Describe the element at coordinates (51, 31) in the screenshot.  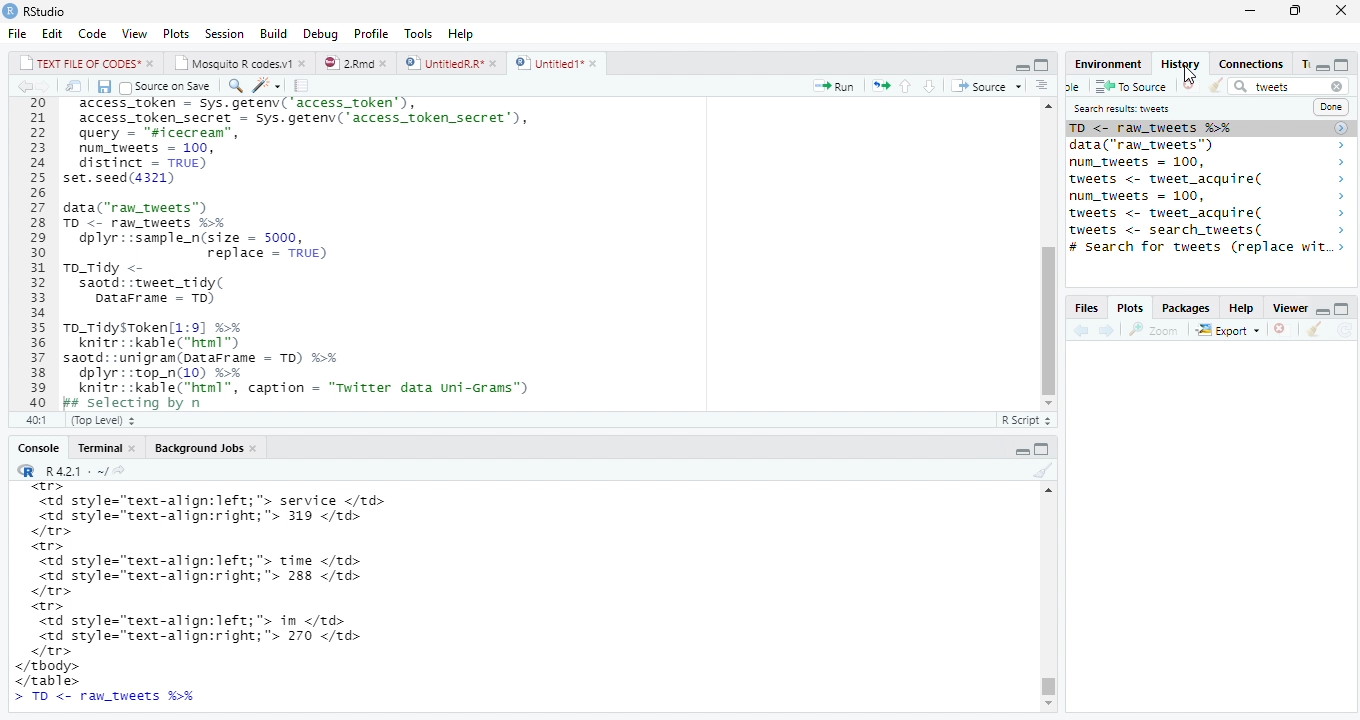
I see `Edit` at that location.